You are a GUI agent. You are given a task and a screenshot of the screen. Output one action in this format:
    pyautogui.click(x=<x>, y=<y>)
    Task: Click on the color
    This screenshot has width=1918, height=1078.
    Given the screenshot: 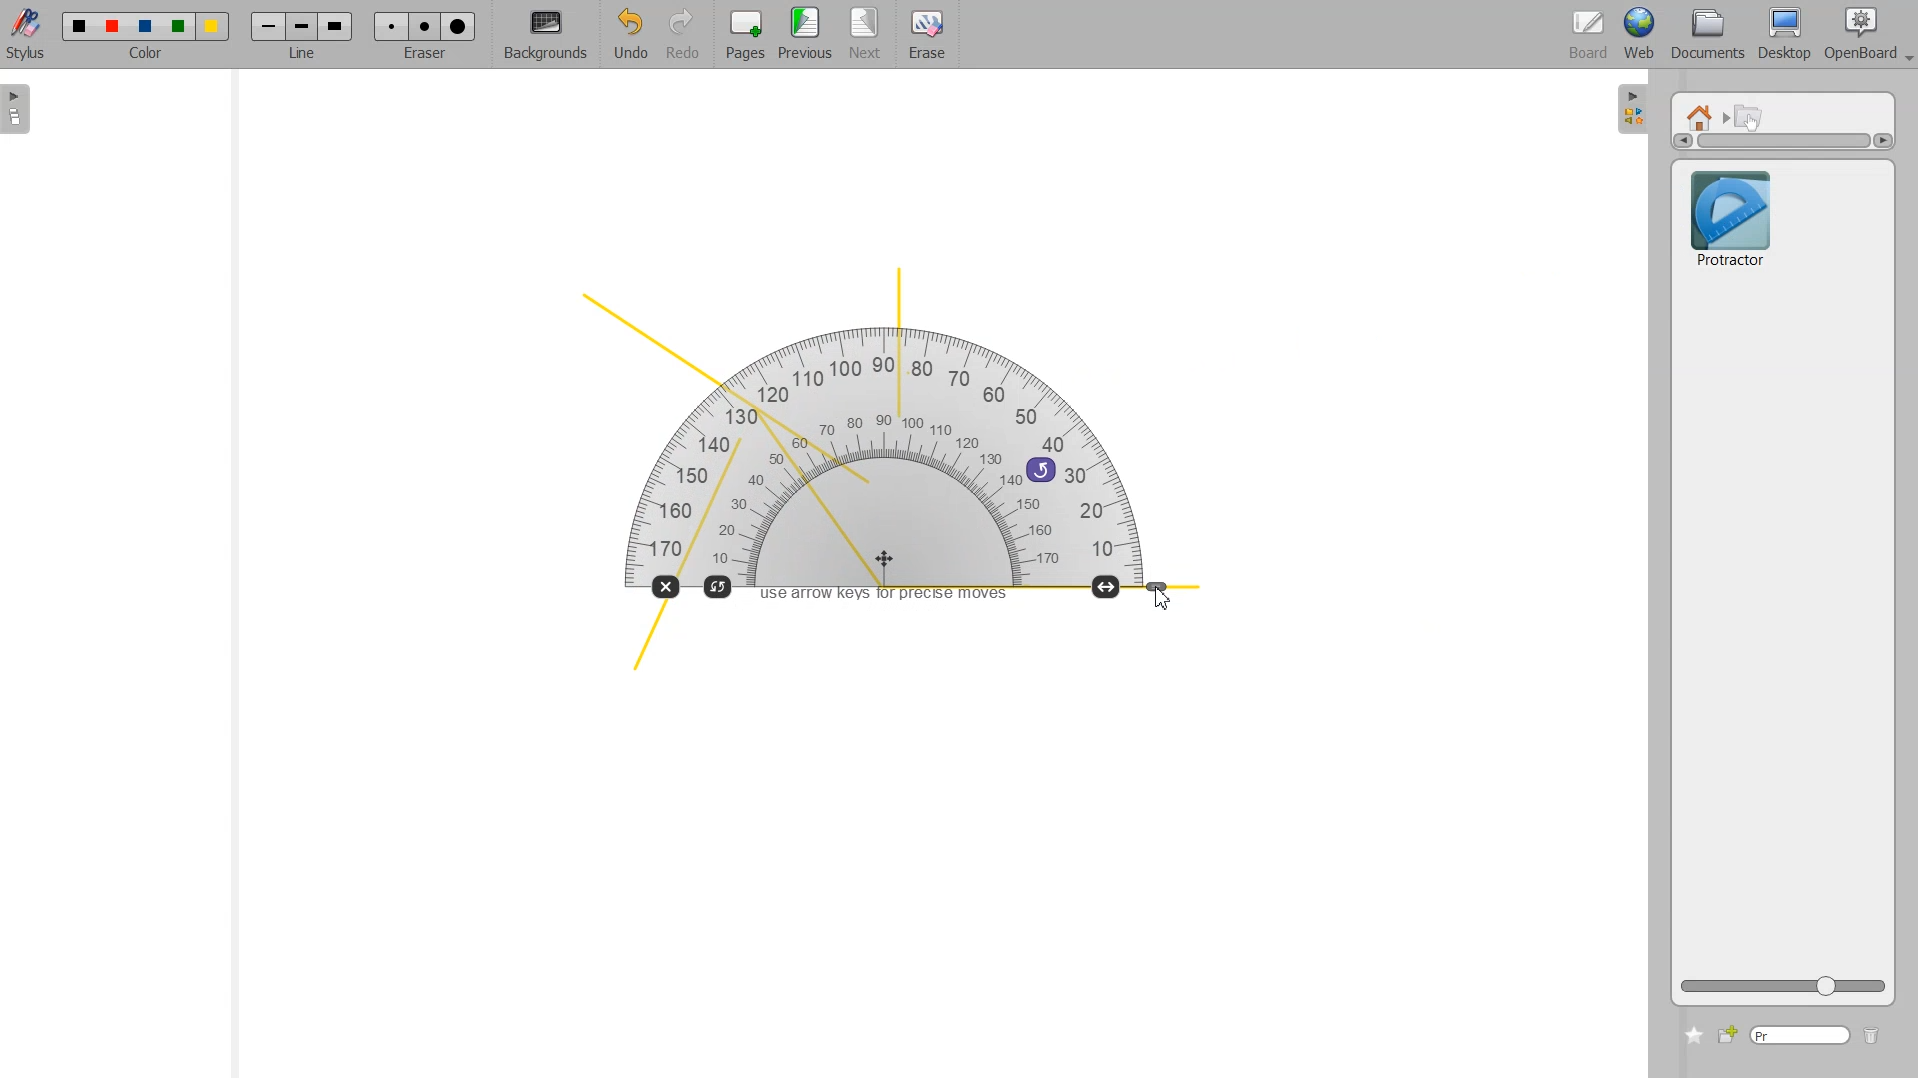 What is the action you would take?
    pyautogui.click(x=148, y=56)
    